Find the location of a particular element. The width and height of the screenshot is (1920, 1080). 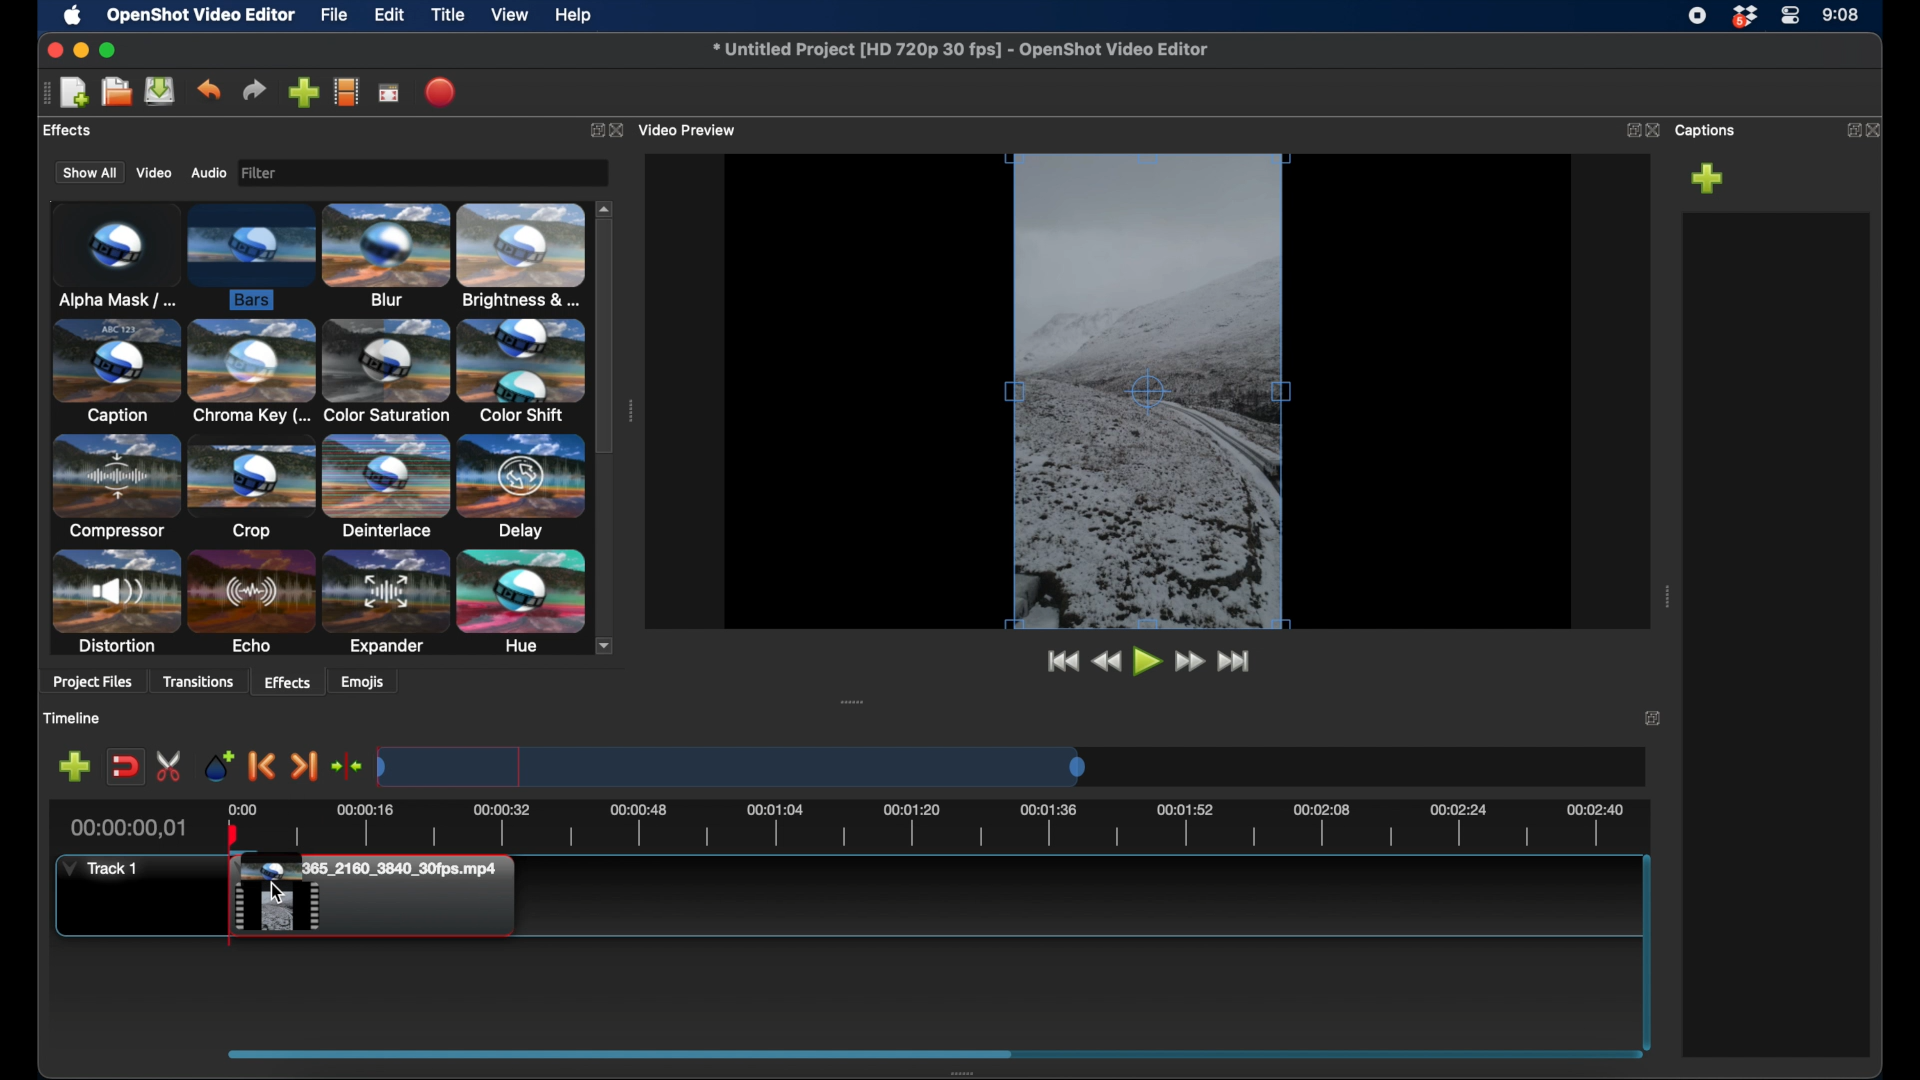

effects is located at coordinates (288, 680).